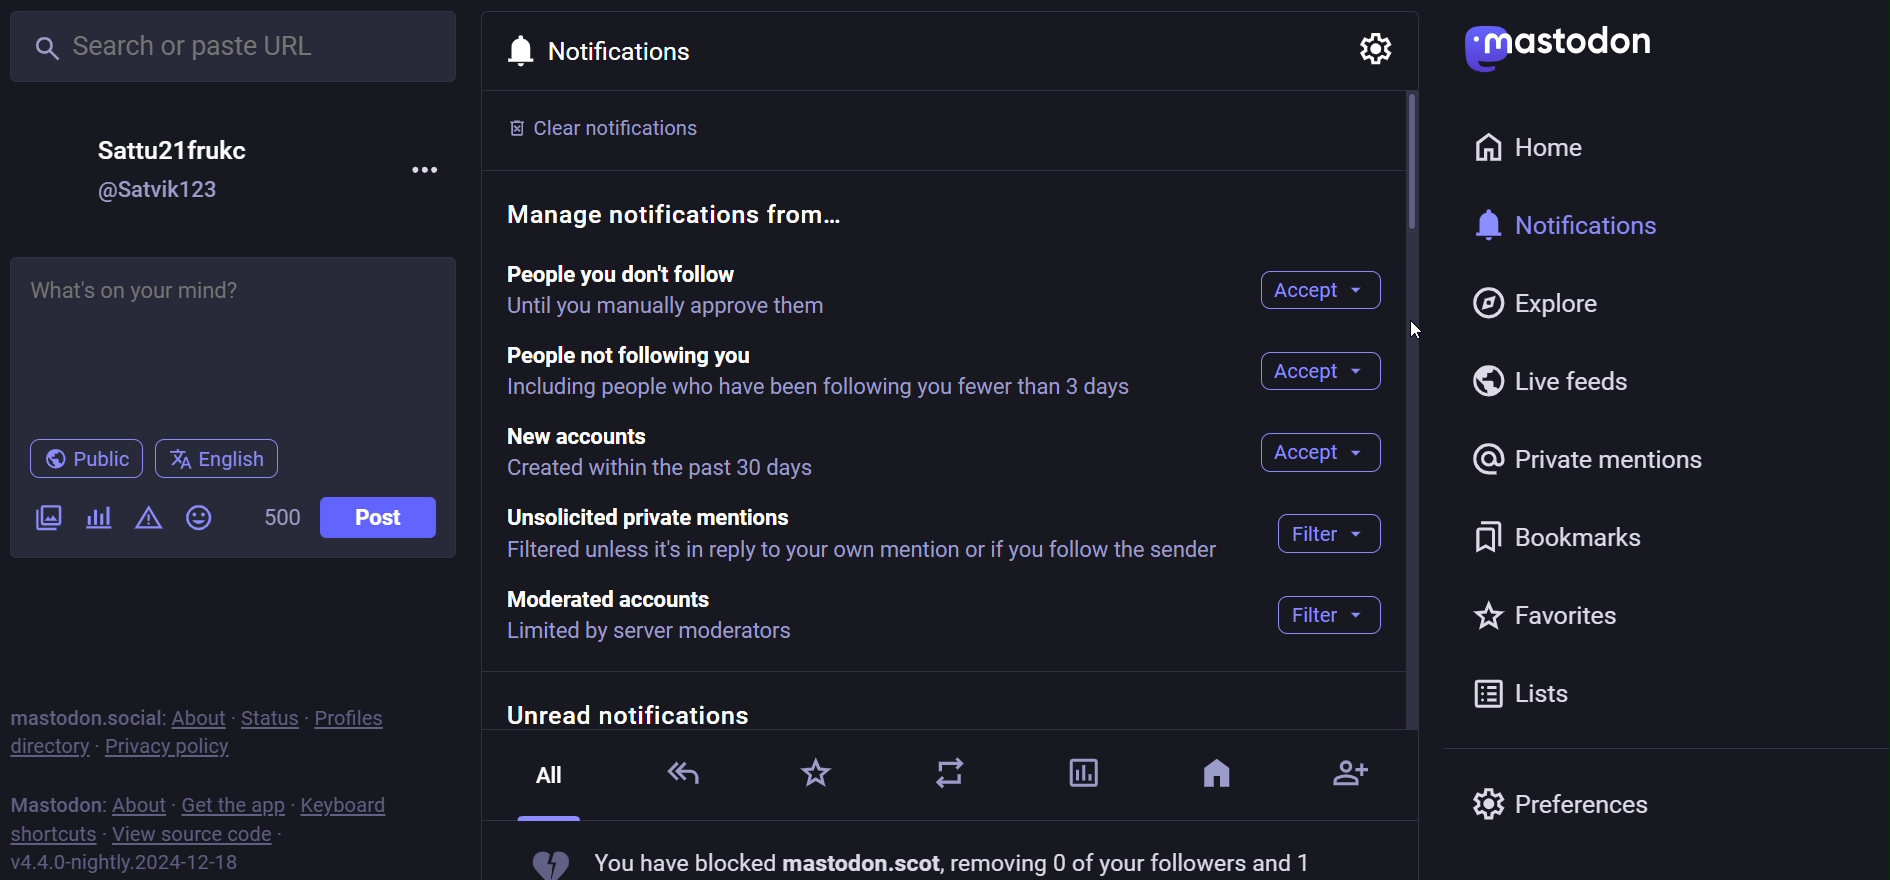 This screenshot has height=880, width=1890. I want to click on poll, so click(1078, 771).